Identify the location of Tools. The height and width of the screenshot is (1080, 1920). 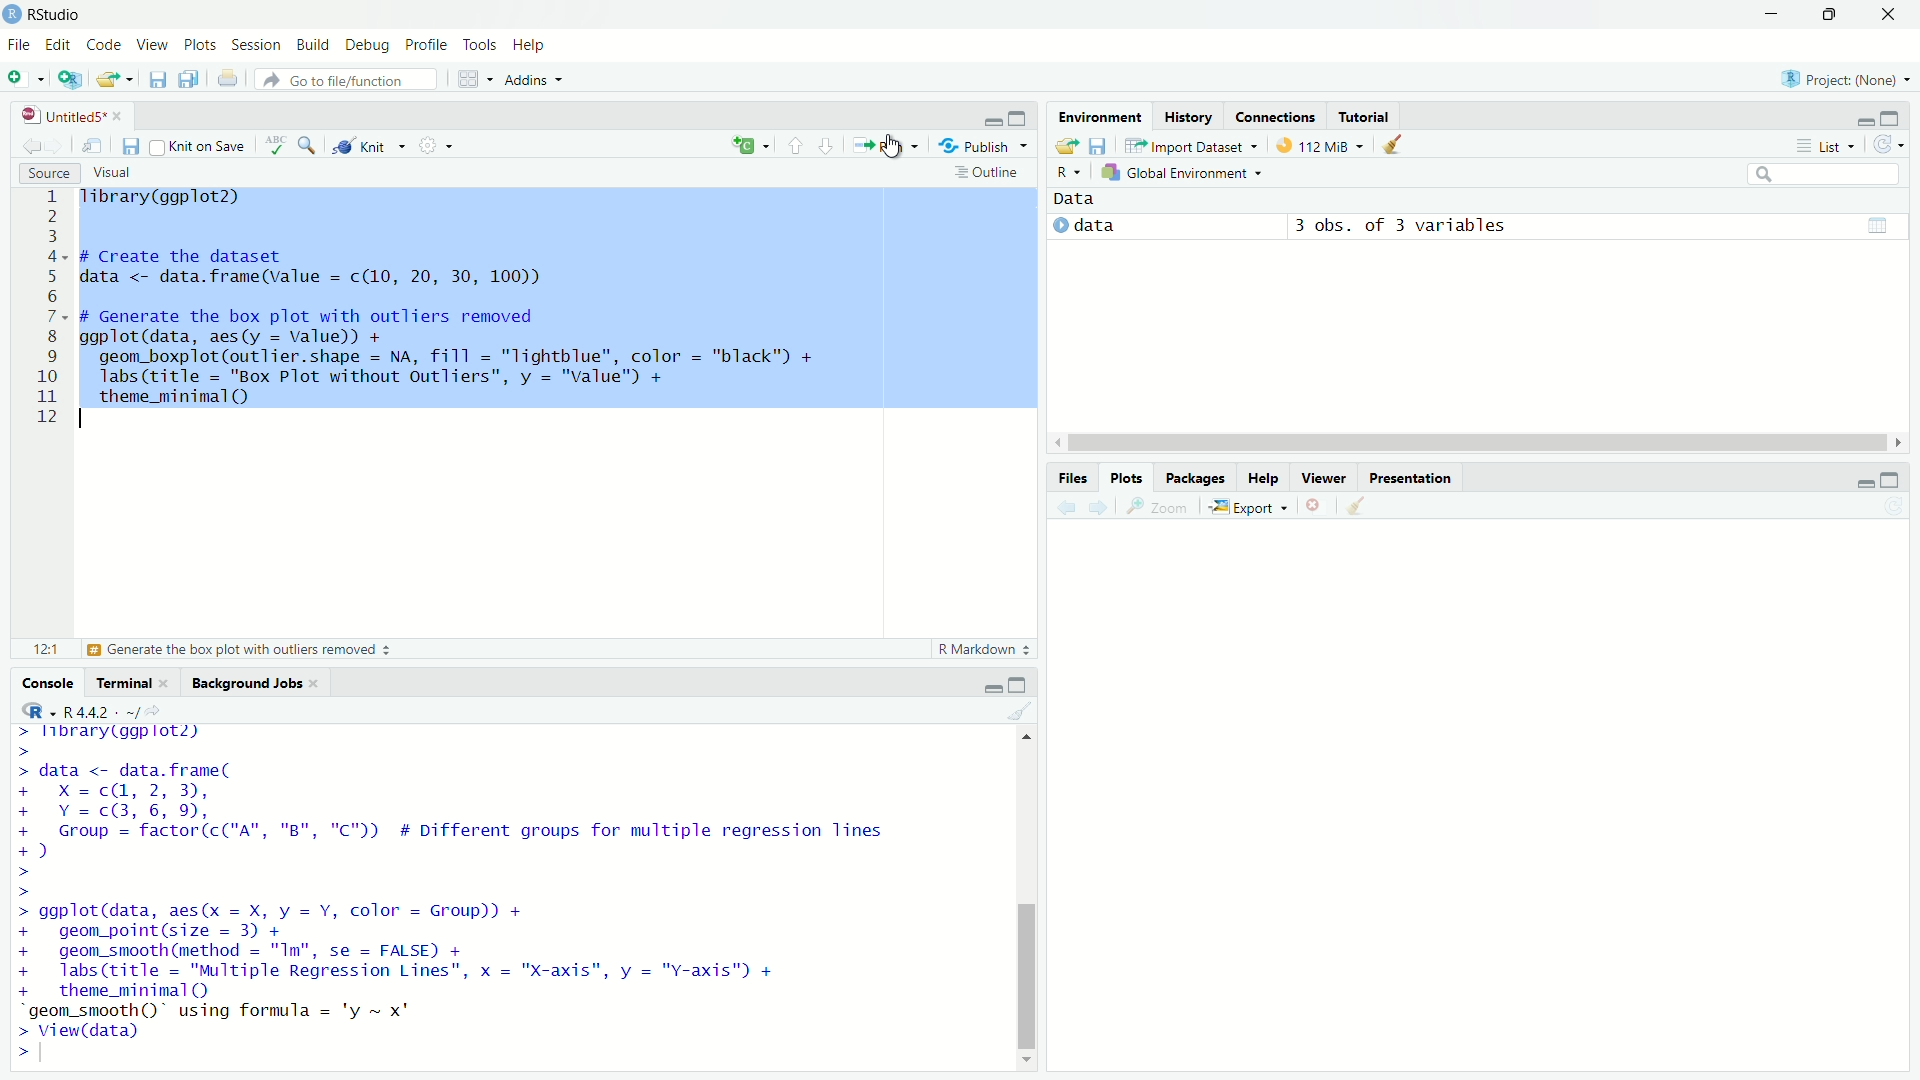
(480, 45).